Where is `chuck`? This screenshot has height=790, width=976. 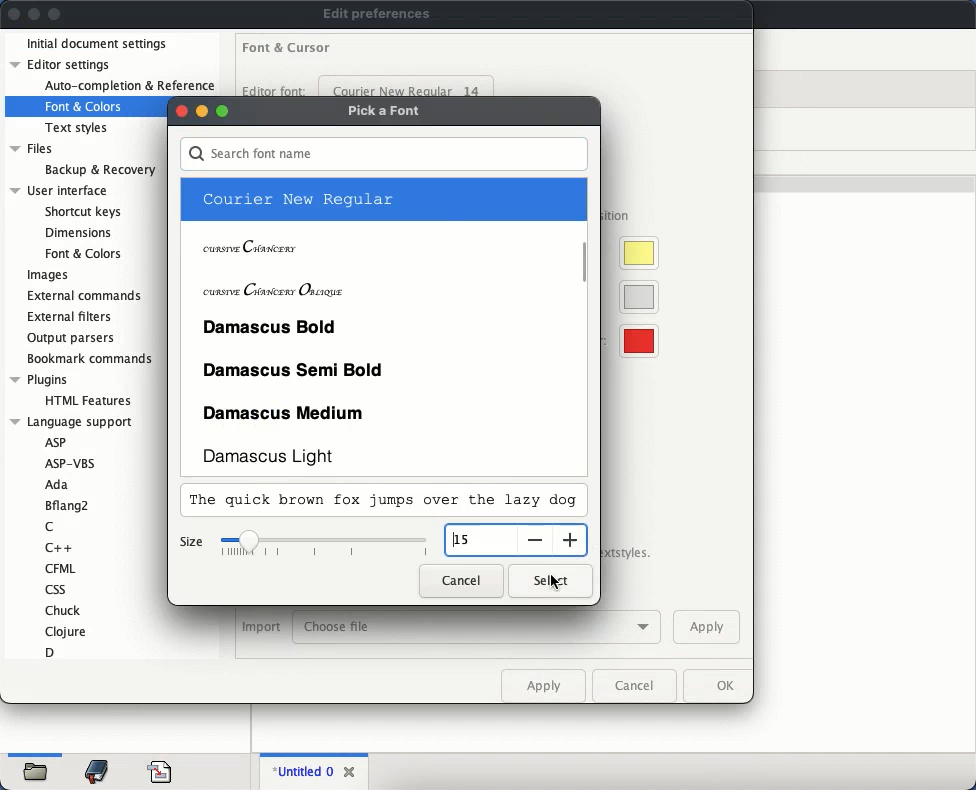
chuck is located at coordinates (64, 610).